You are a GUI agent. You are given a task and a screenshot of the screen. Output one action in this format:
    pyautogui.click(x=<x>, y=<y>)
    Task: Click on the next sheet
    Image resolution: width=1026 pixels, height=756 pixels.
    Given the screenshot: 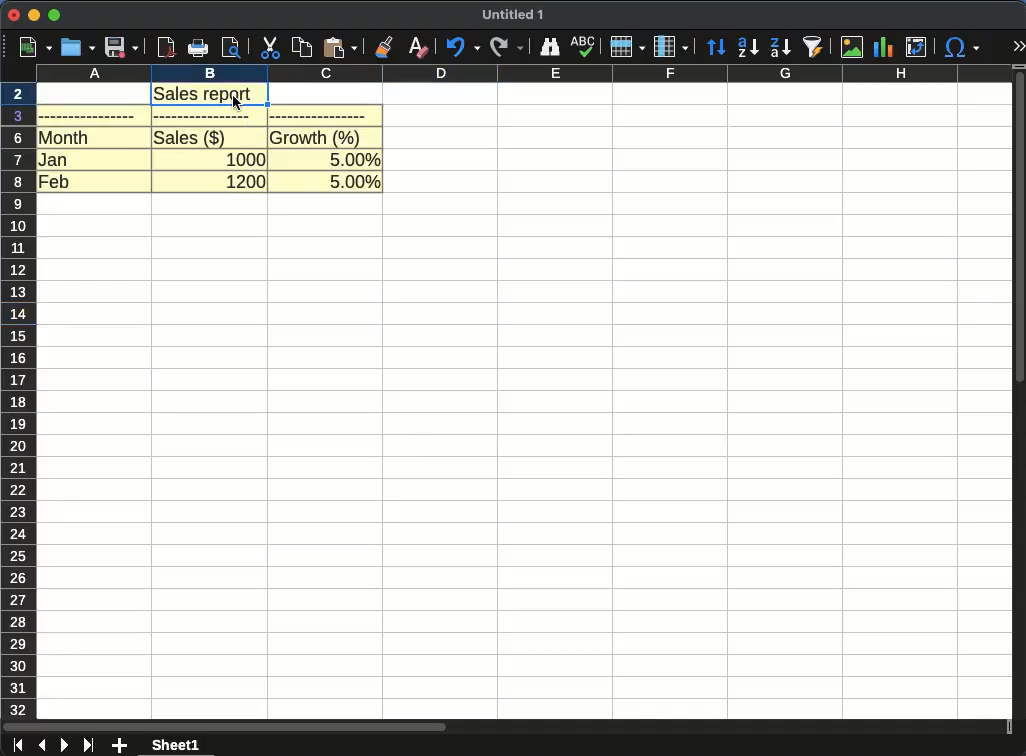 What is the action you would take?
    pyautogui.click(x=63, y=745)
    